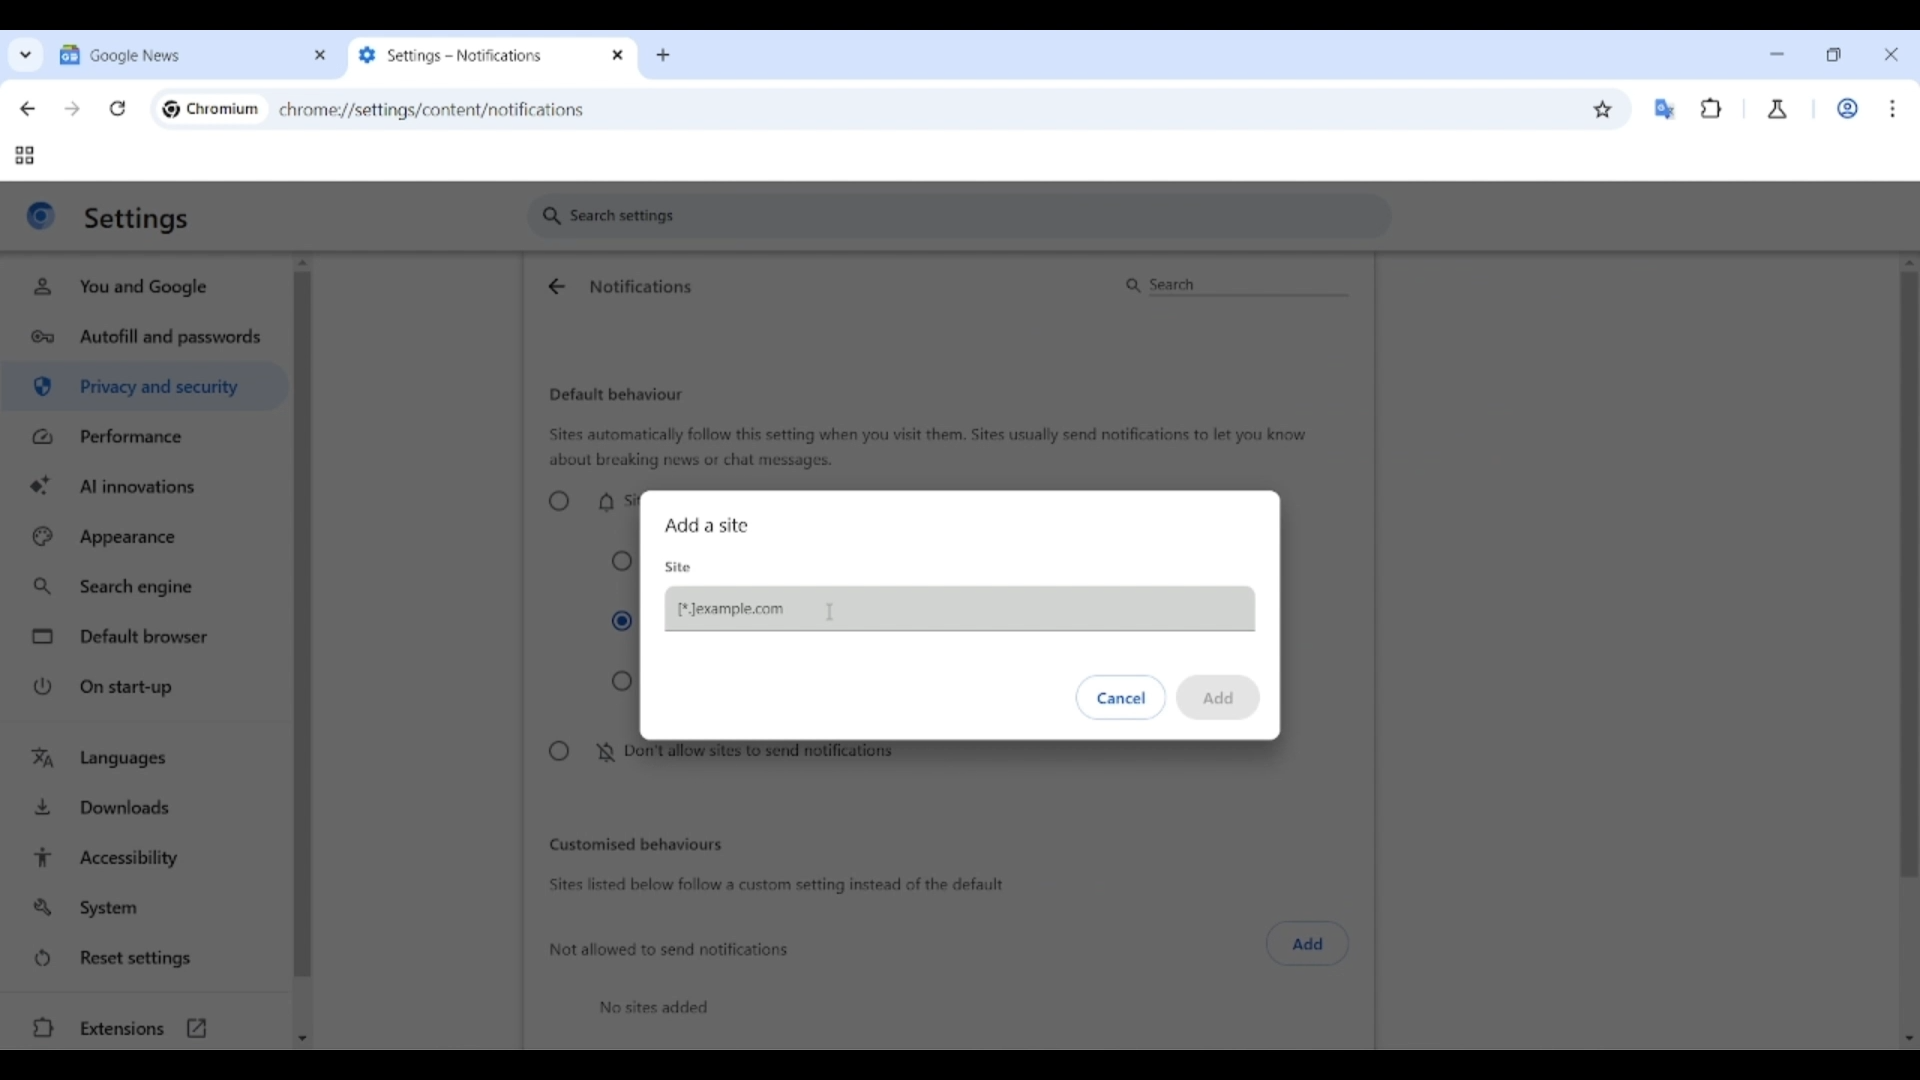 Image resolution: width=1920 pixels, height=1080 pixels. I want to click on Logo of current site, so click(41, 215).